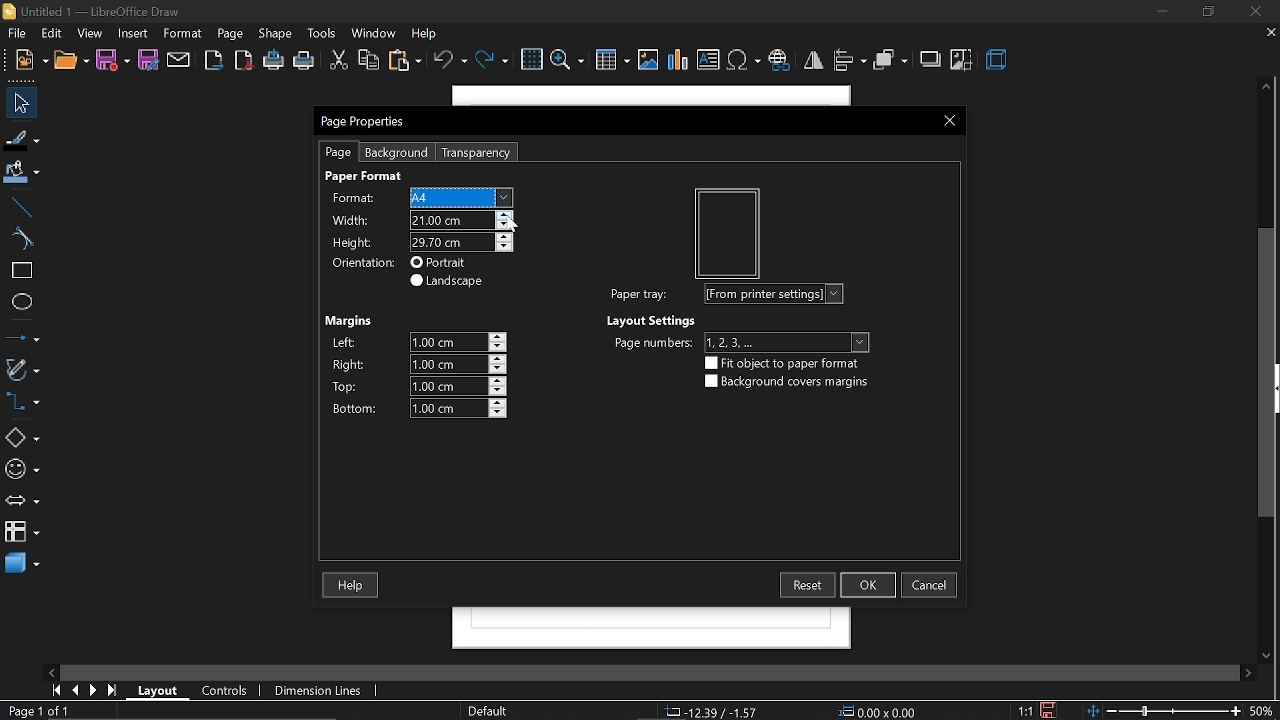 This screenshot has width=1280, height=720. What do you see at coordinates (336, 61) in the screenshot?
I see `cut ` at bounding box center [336, 61].